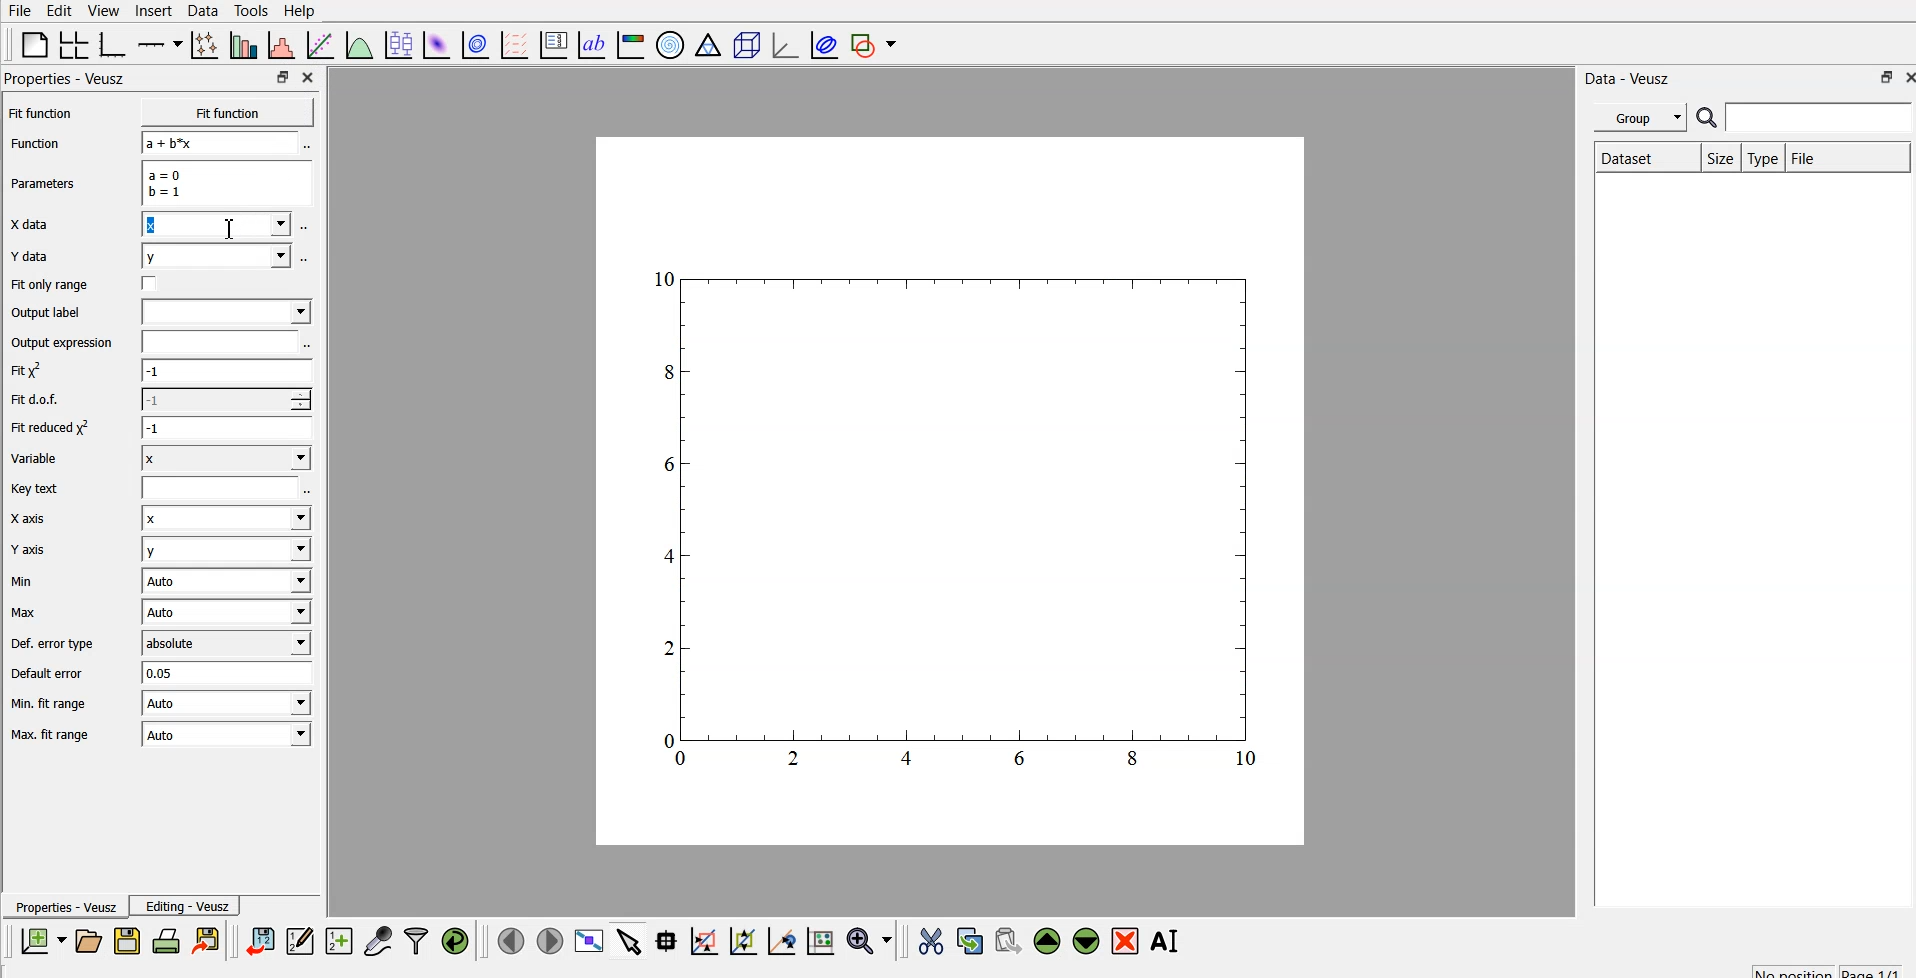 This screenshot has width=1916, height=978. Describe the element at coordinates (74, 43) in the screenshot. I see `arrange graphs in a grid` at that location.